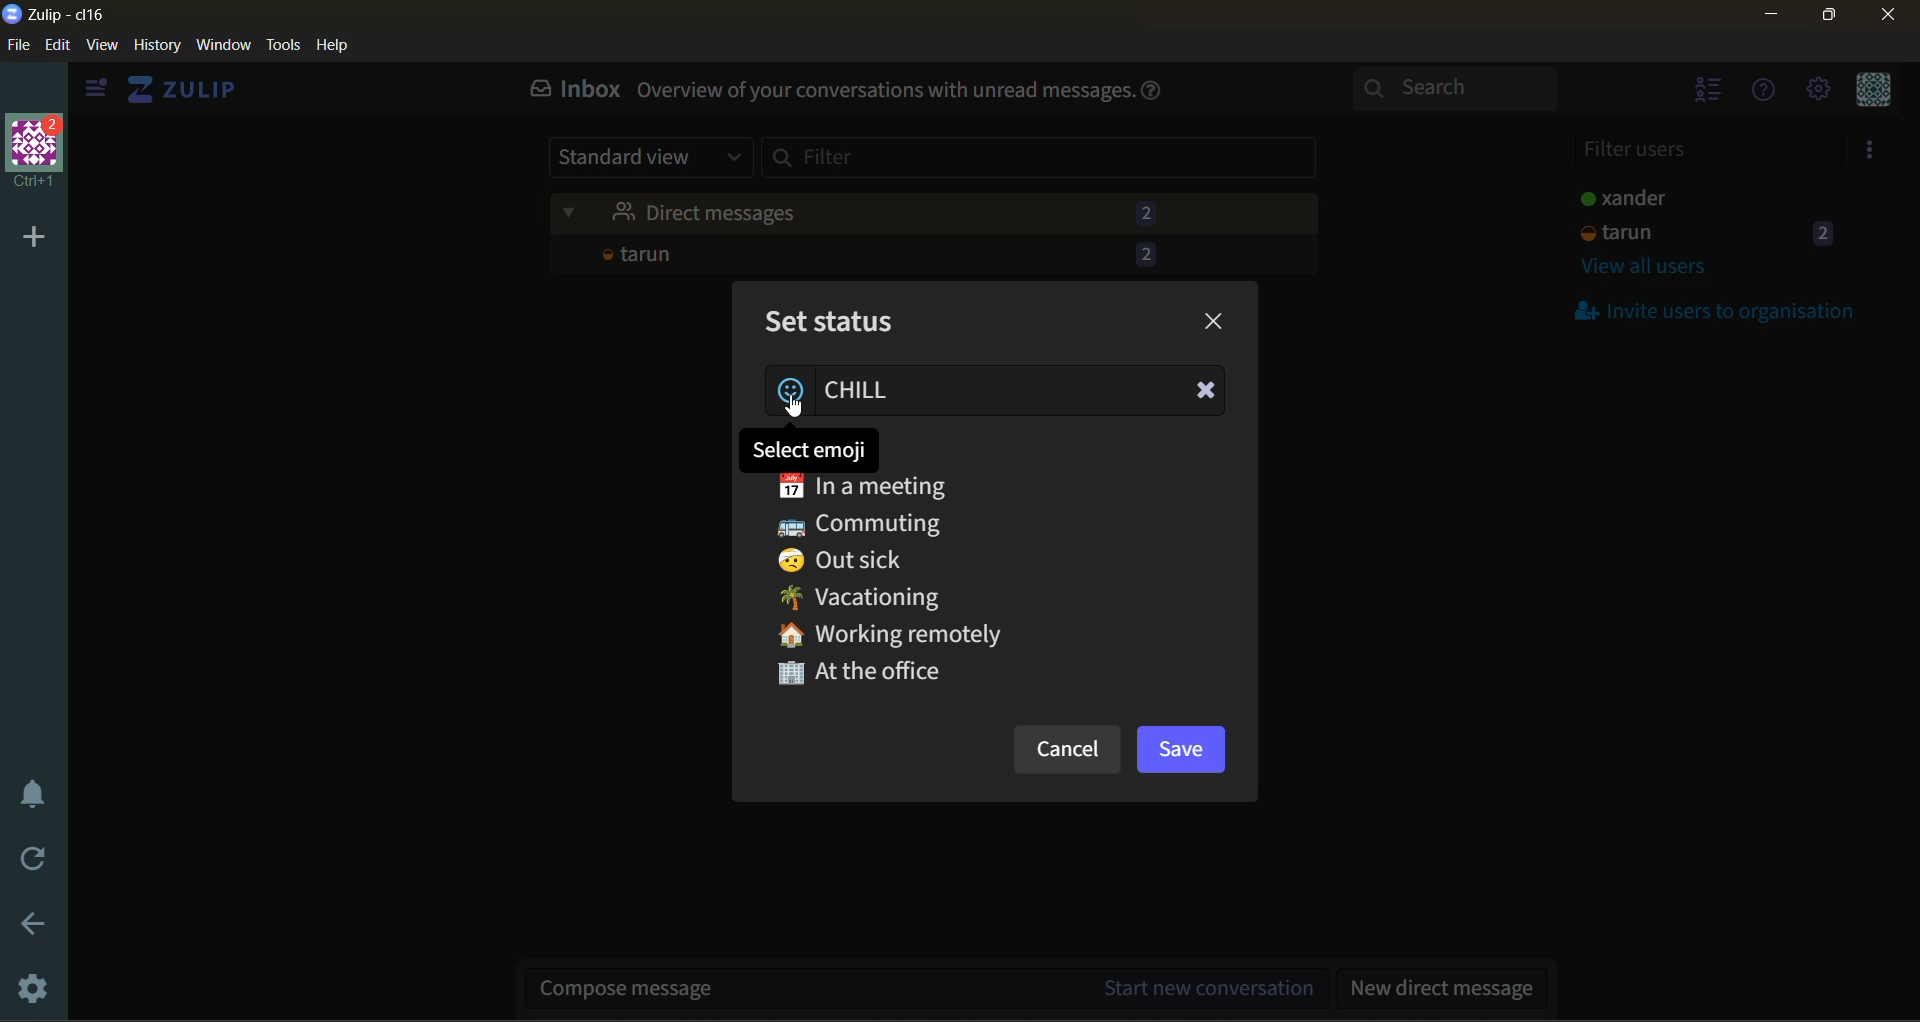 The image size is (1920, 1022). Describe the element at coordinates (33, 927) in the screenshot. I see `go back` at that location.